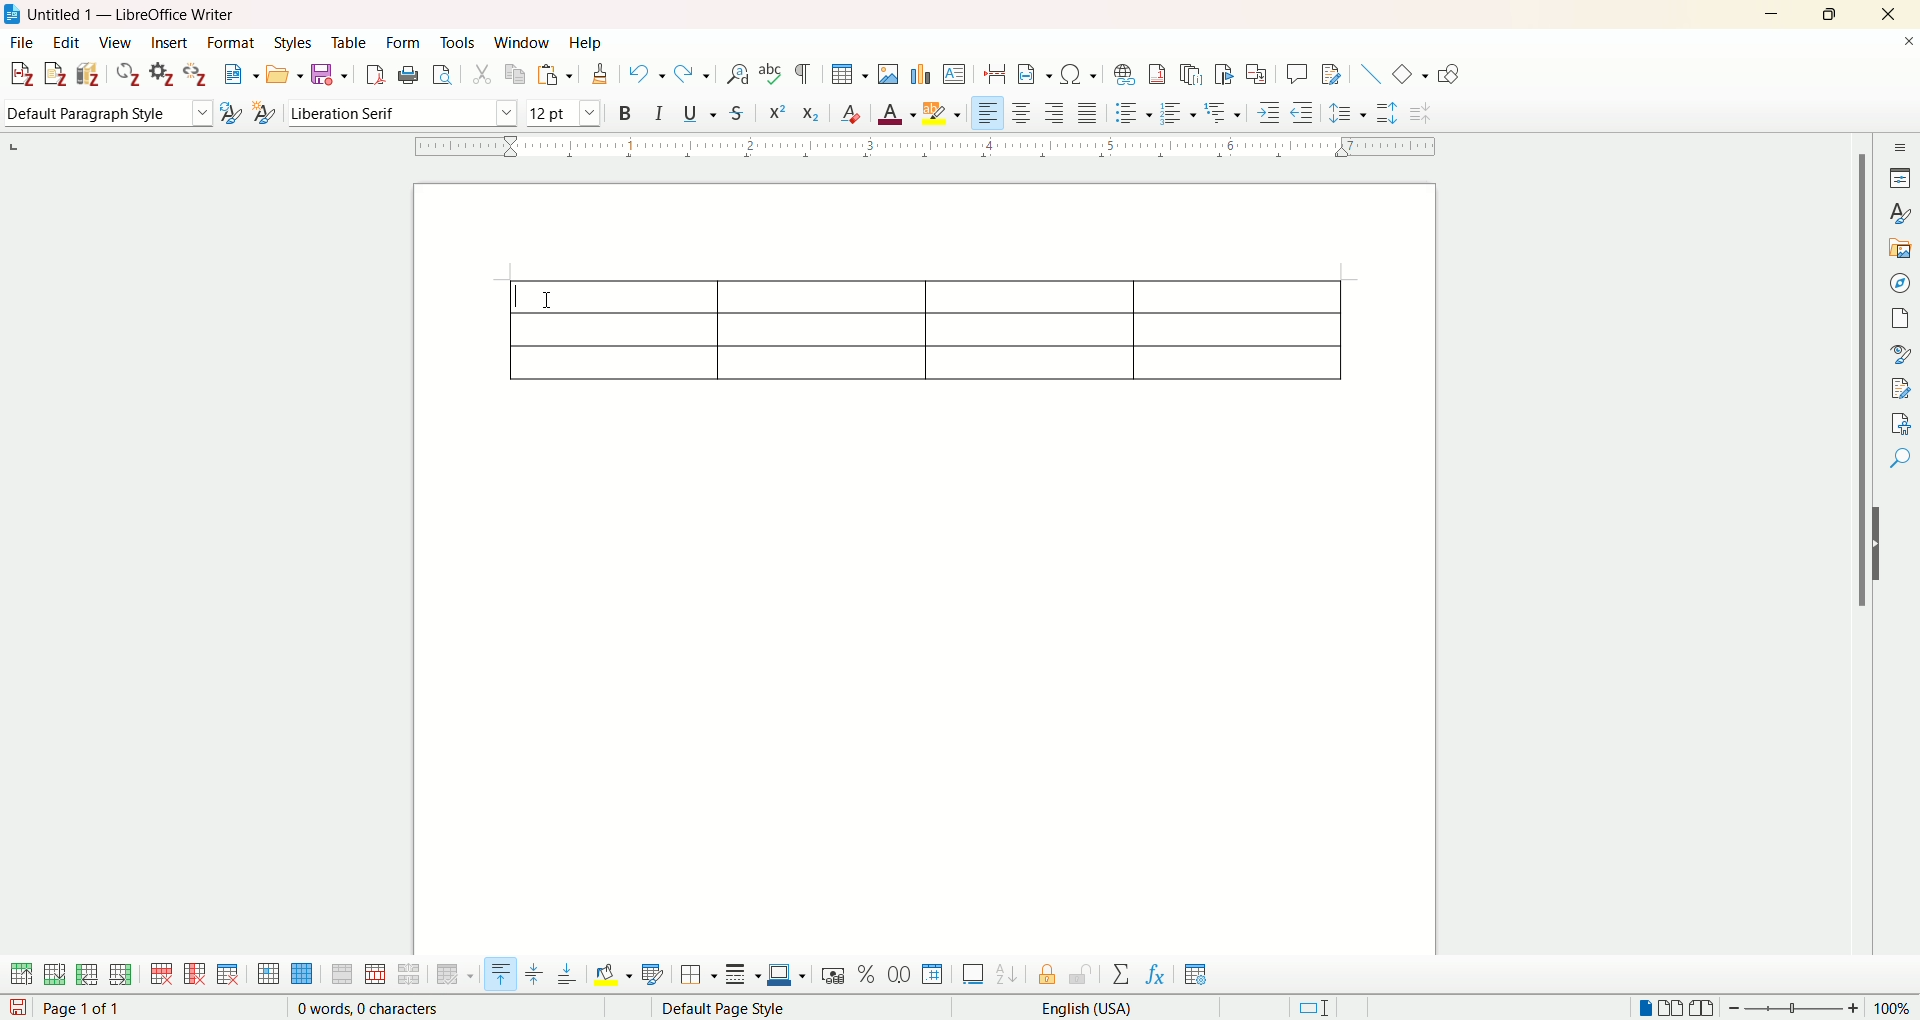  What do you see at coordinates (132, 12) in the screenshot?
I see `Untitled 1 — LibreOffice Writer` at bounding box center [132, 12].